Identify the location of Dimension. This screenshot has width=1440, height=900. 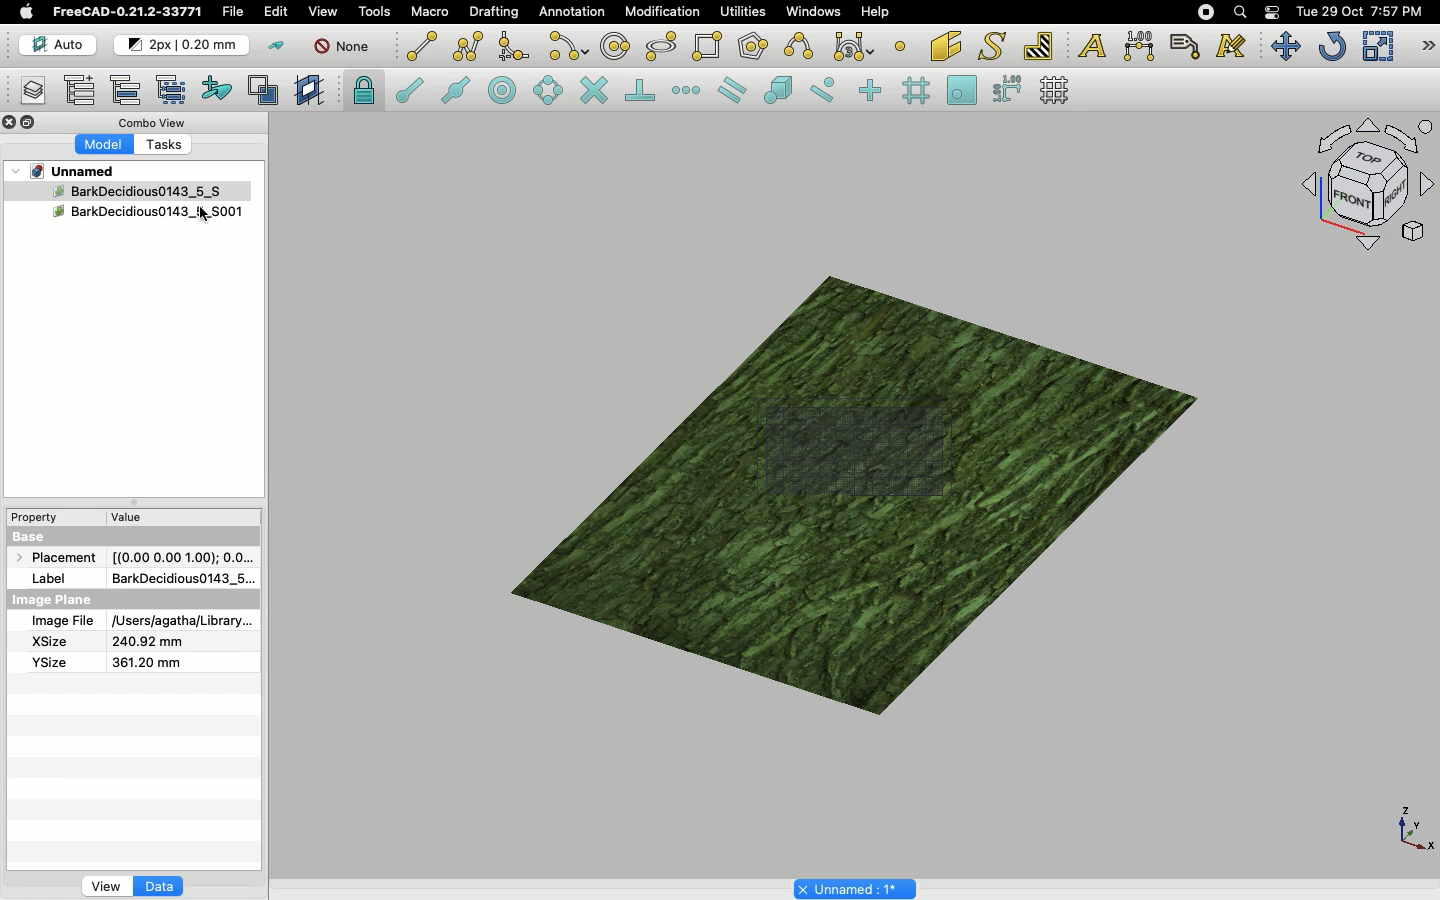
(1141, 46).